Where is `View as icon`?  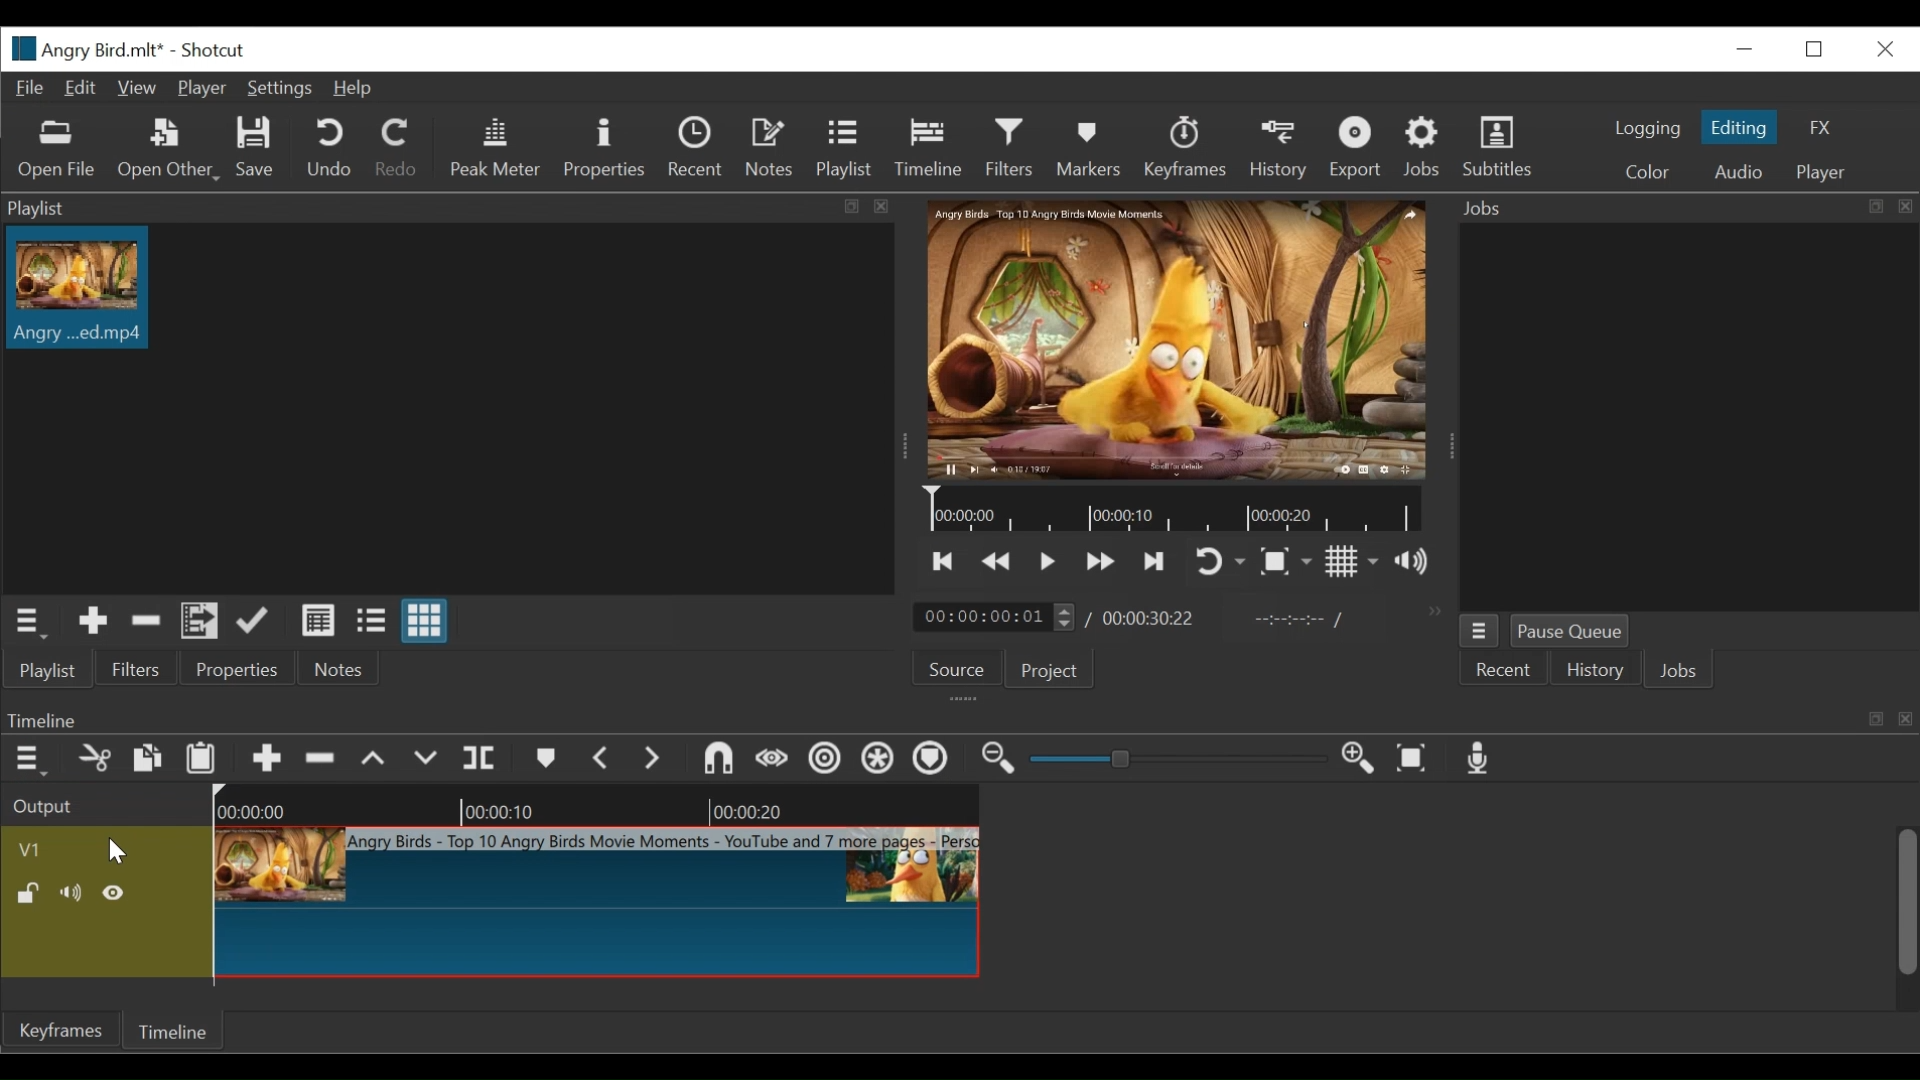
View as icon is located at coordinates (424, 621).